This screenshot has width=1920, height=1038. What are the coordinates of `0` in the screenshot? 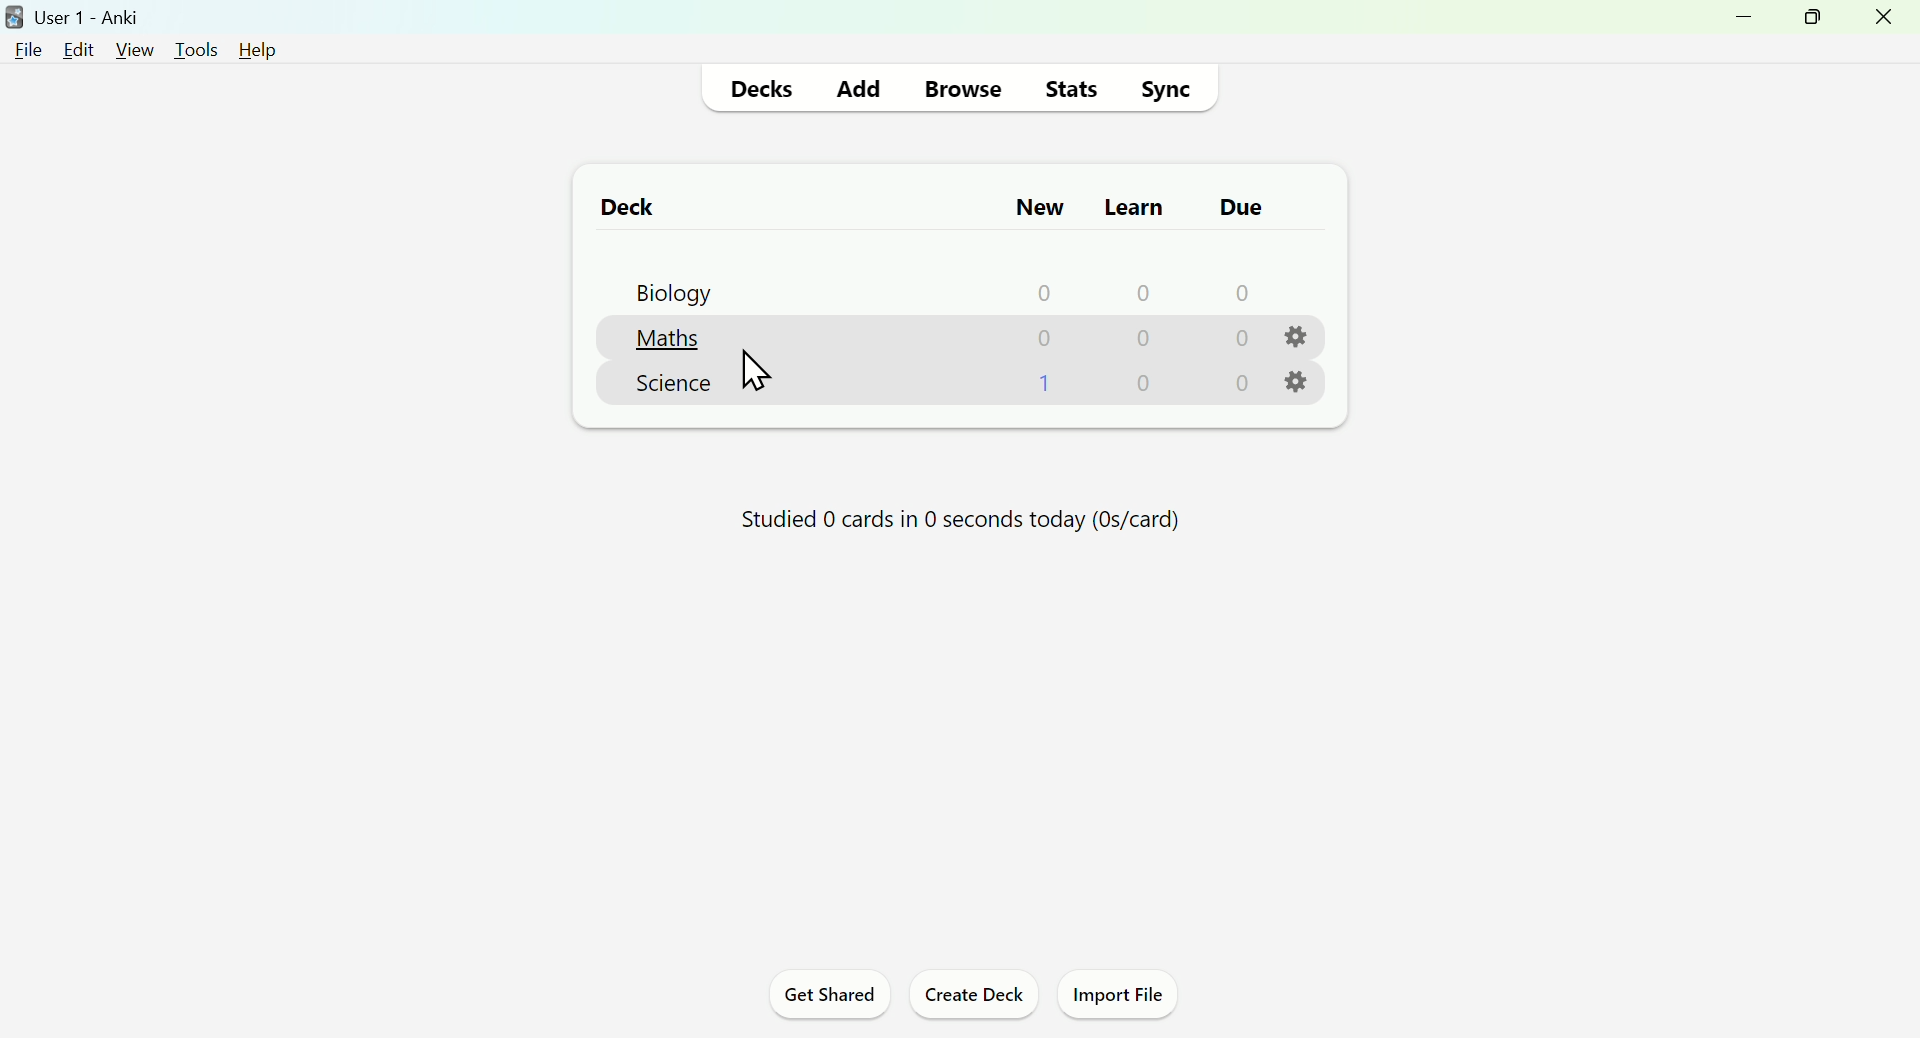 It's located at (1141, 342).